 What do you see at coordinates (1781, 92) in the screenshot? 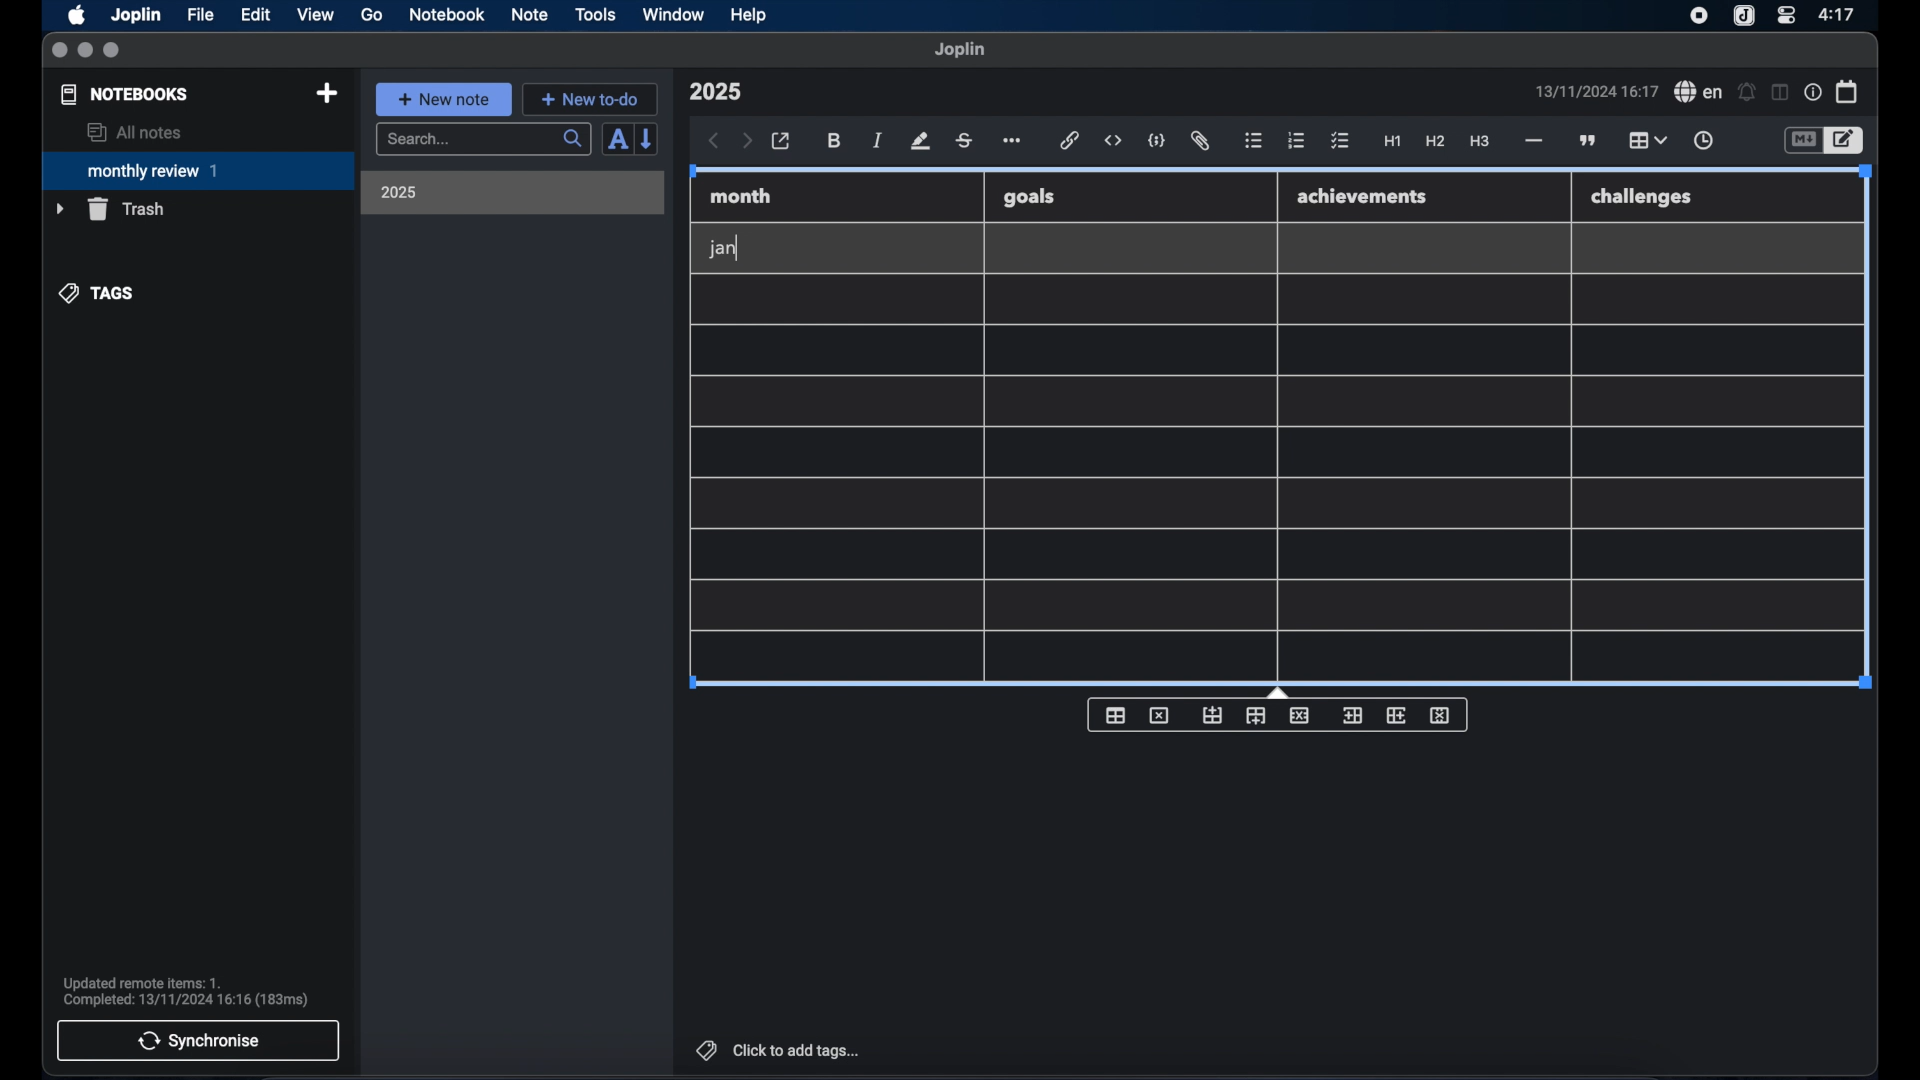
I see `toggle editor layout` at bounding box center [1781, 92].